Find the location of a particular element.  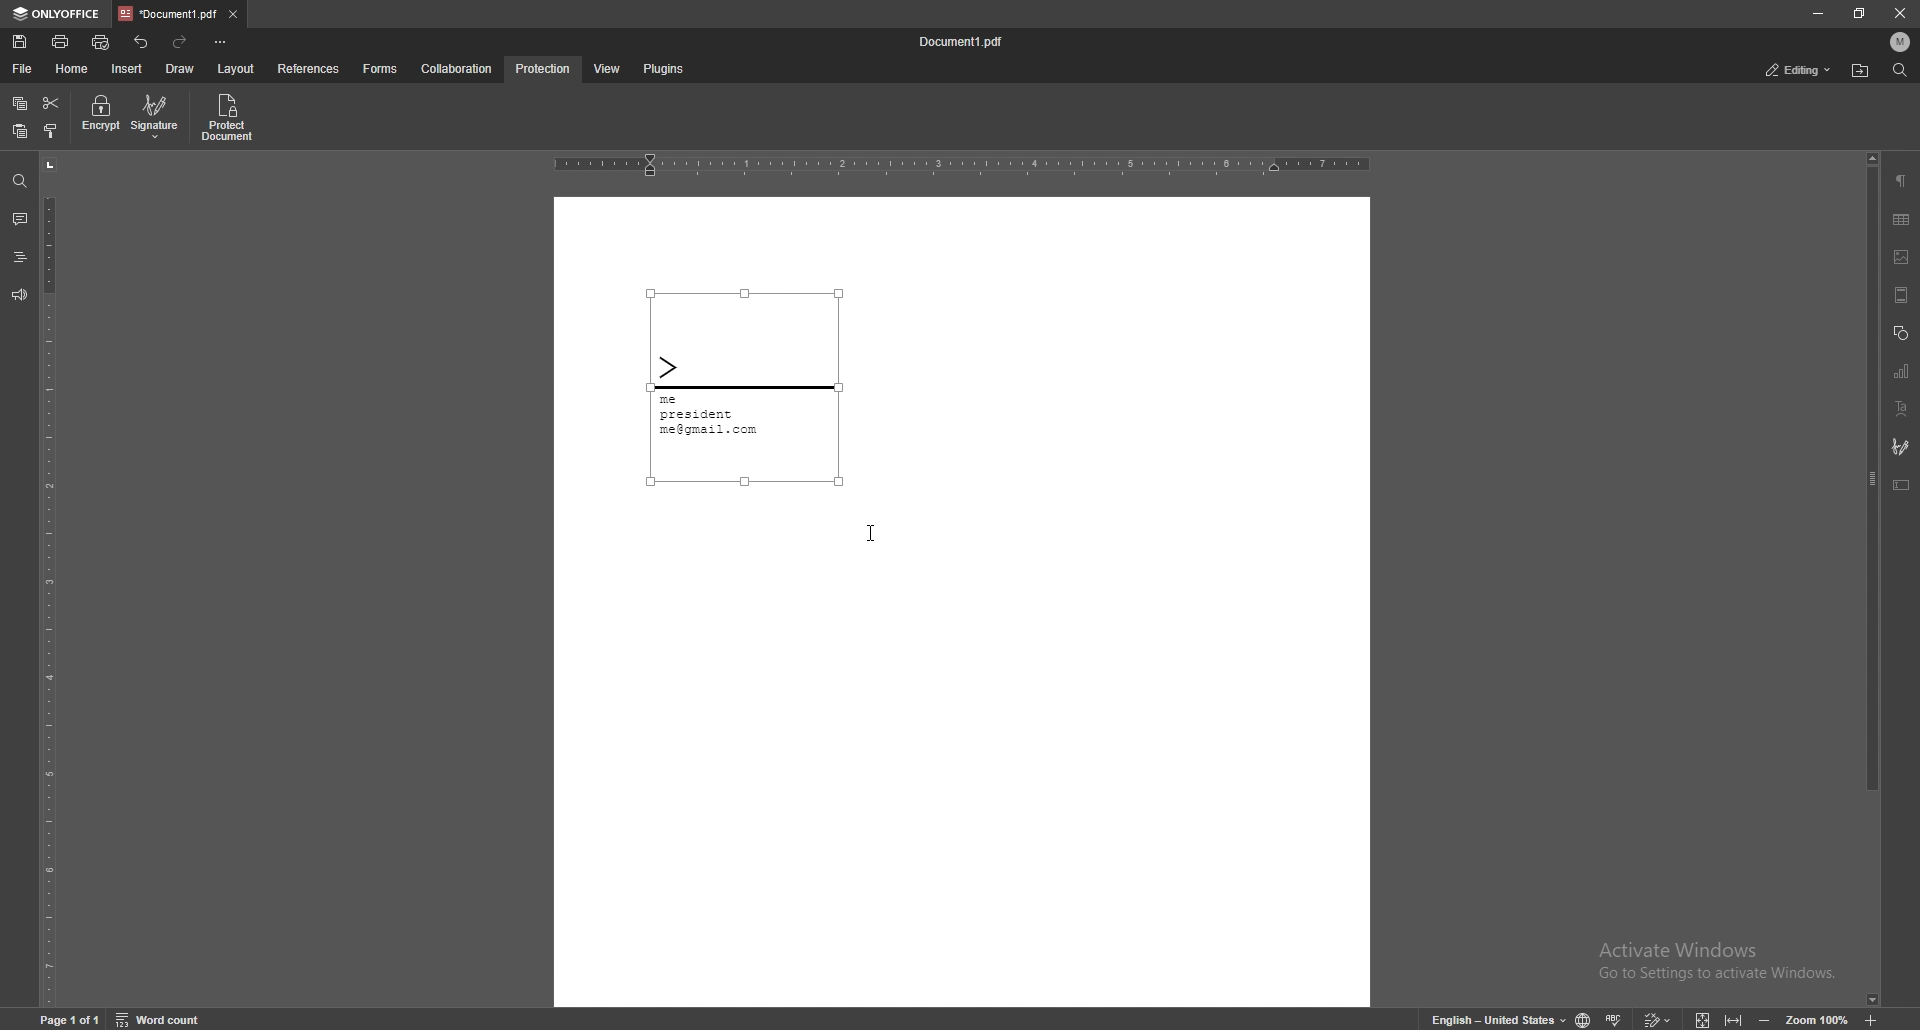

comment is located at coordinates (17, 219).